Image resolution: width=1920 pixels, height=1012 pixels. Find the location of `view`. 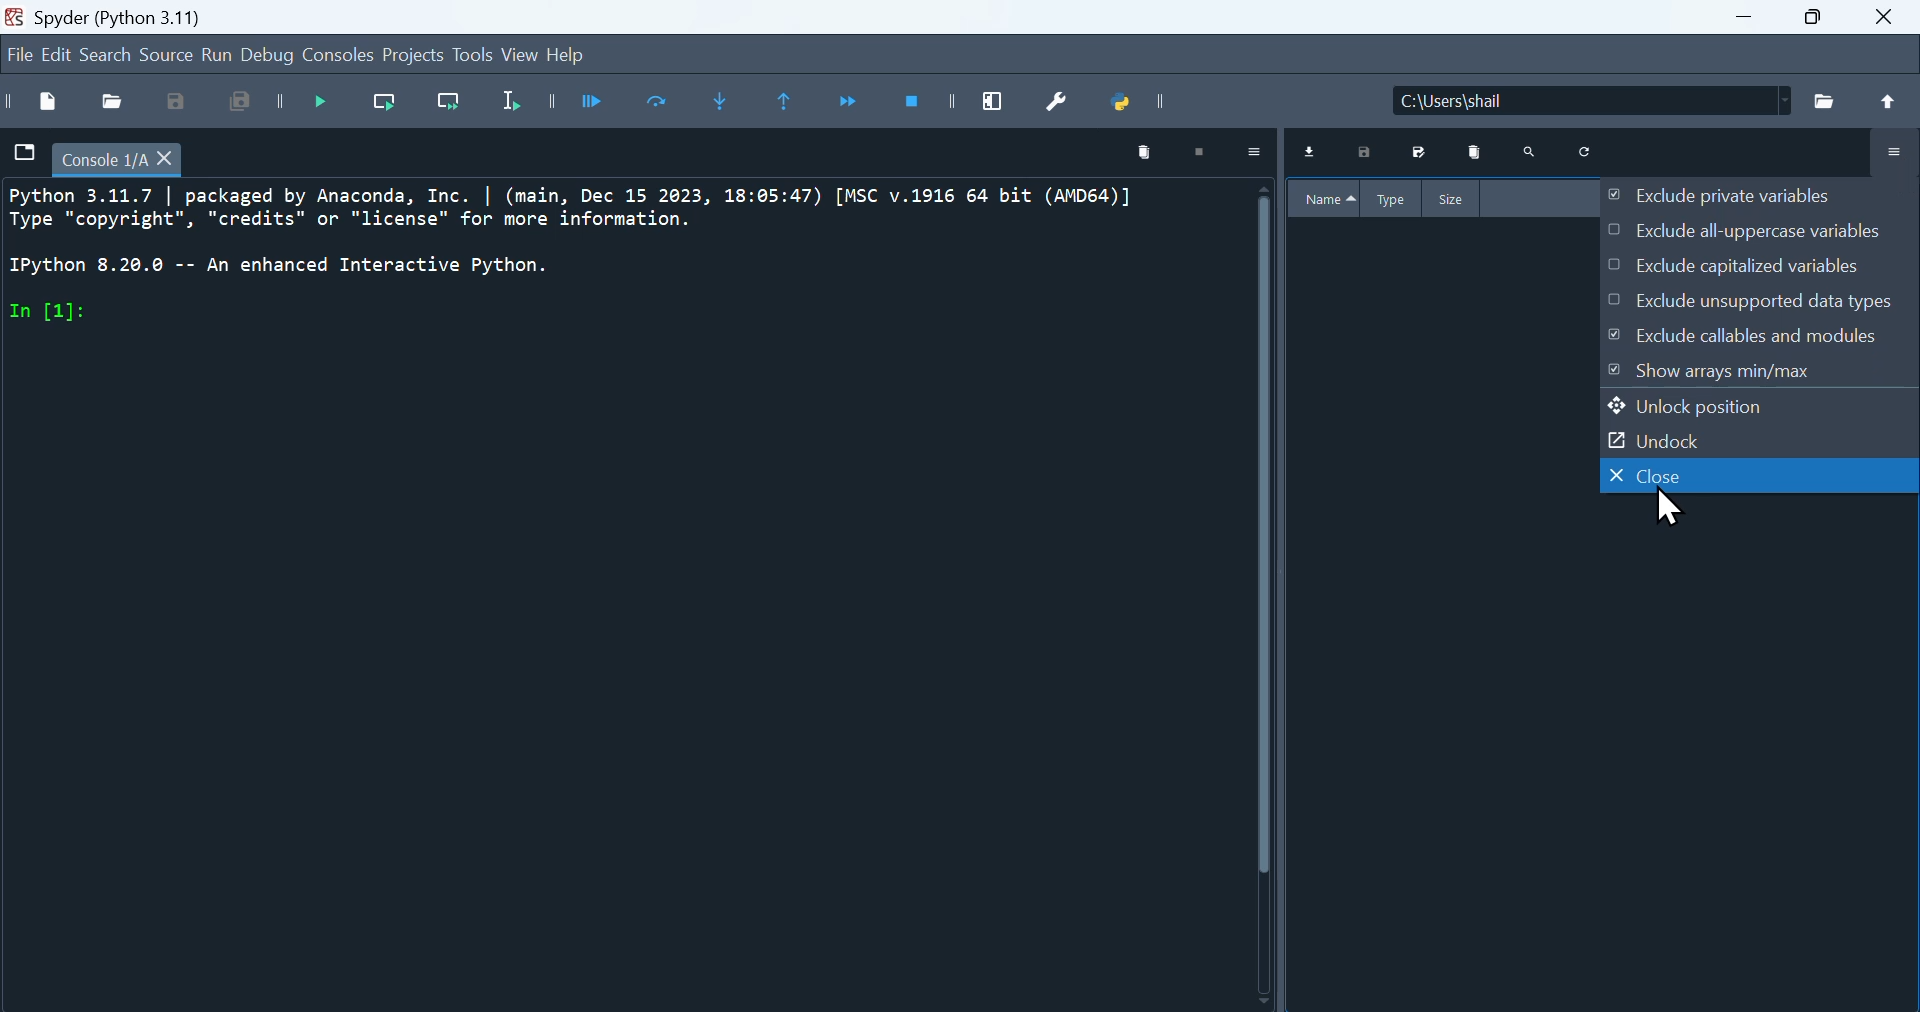

view is located at coordinates (519, 56).